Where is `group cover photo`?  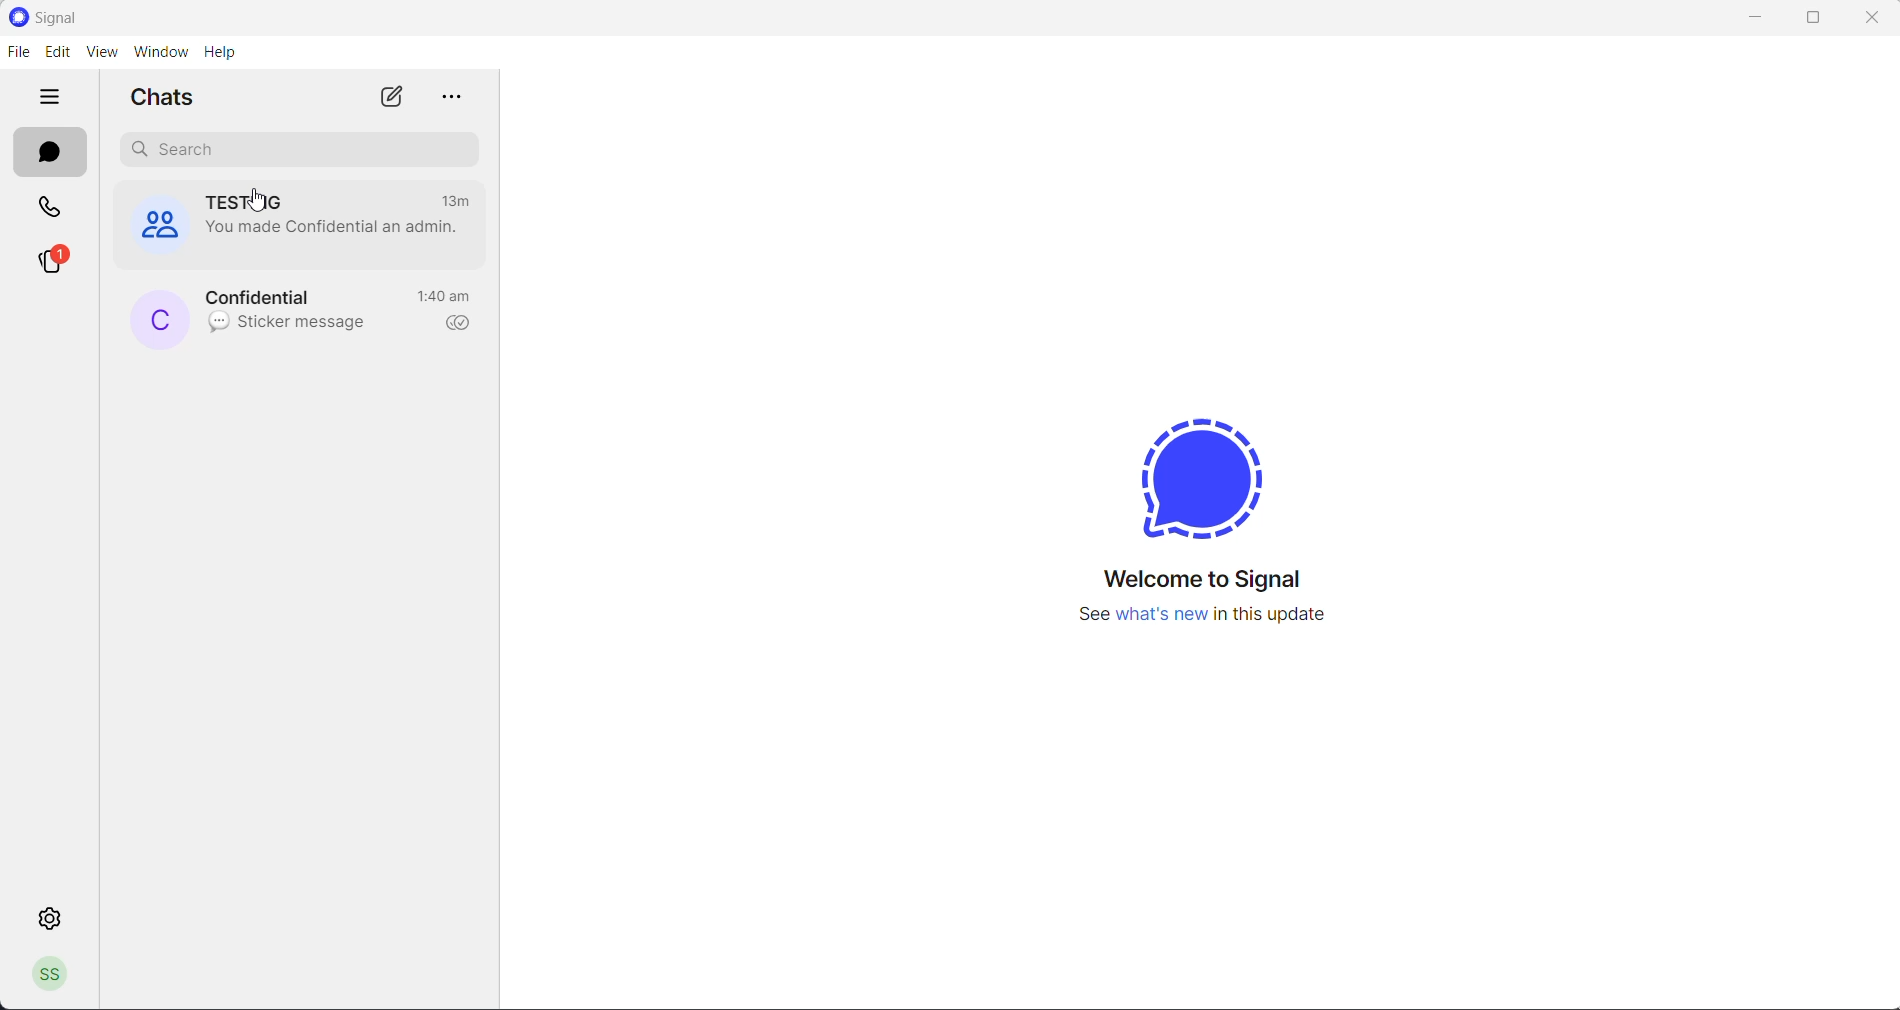
group cover photo is located at coordinates (157, 228).